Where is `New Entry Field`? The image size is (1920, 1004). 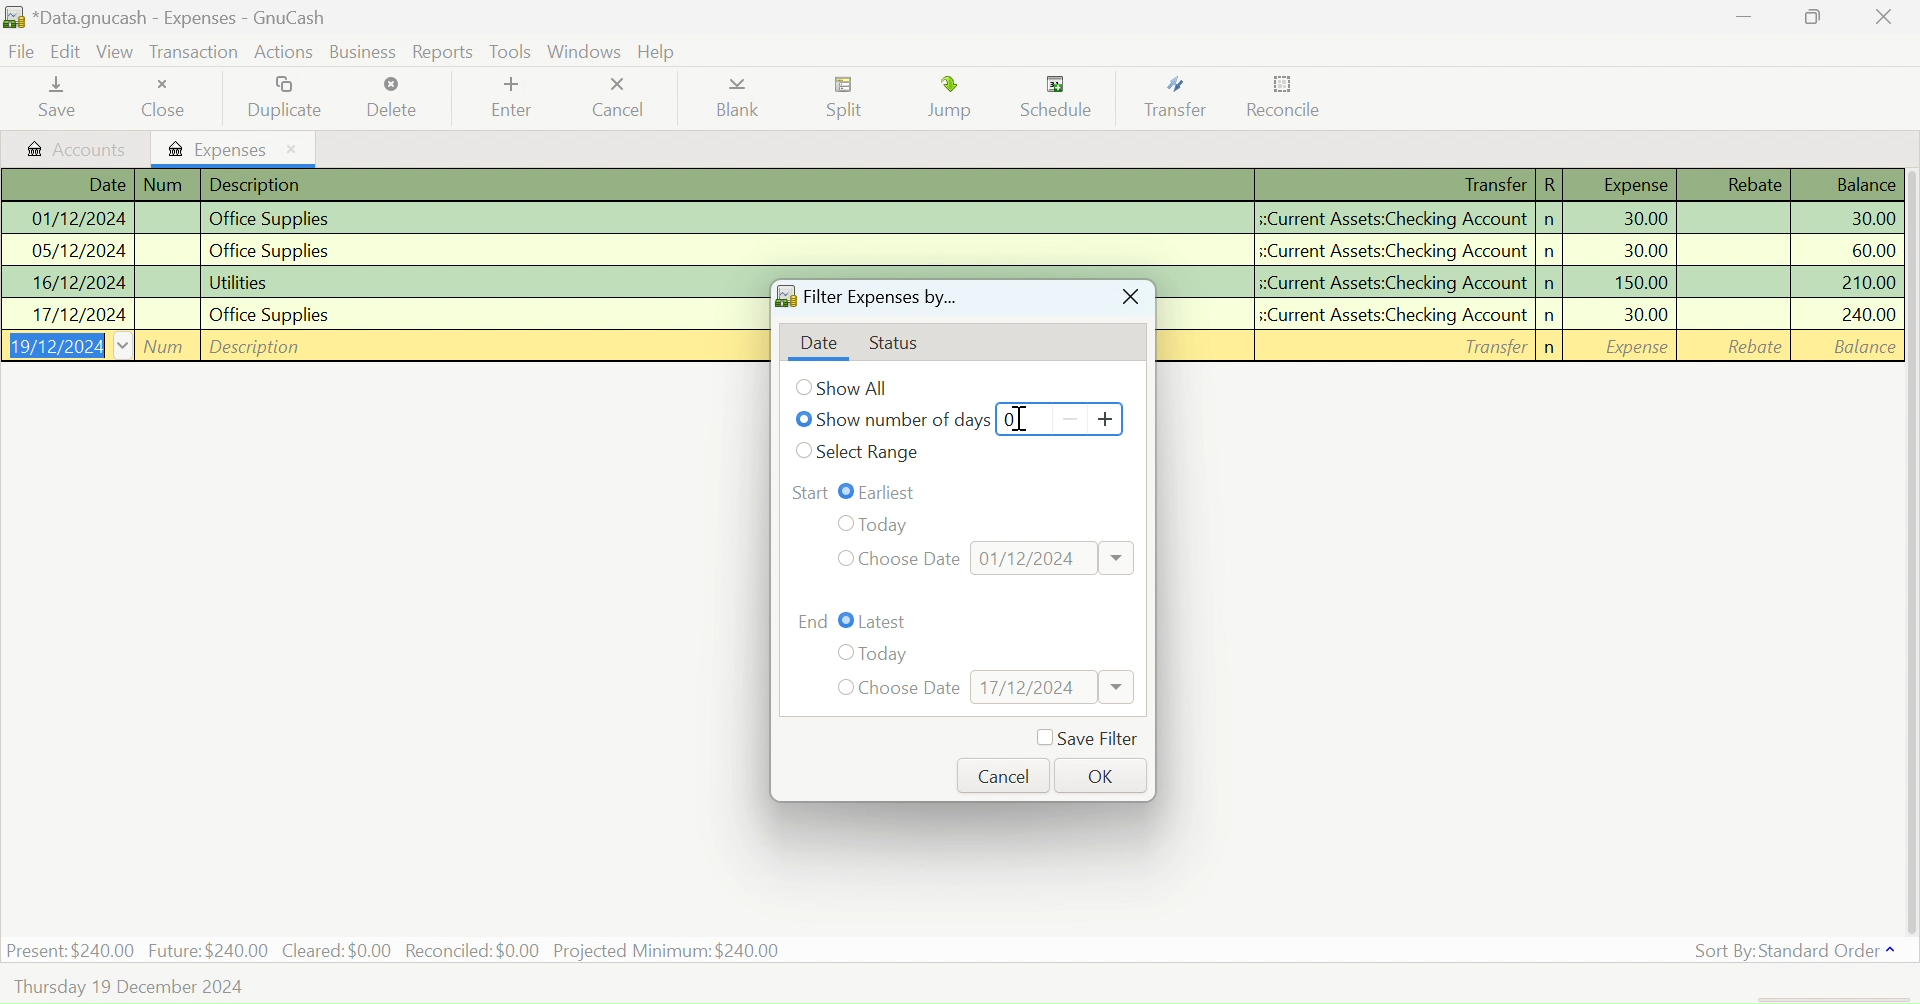 New Entry Field is located at coordinates (382, 344).